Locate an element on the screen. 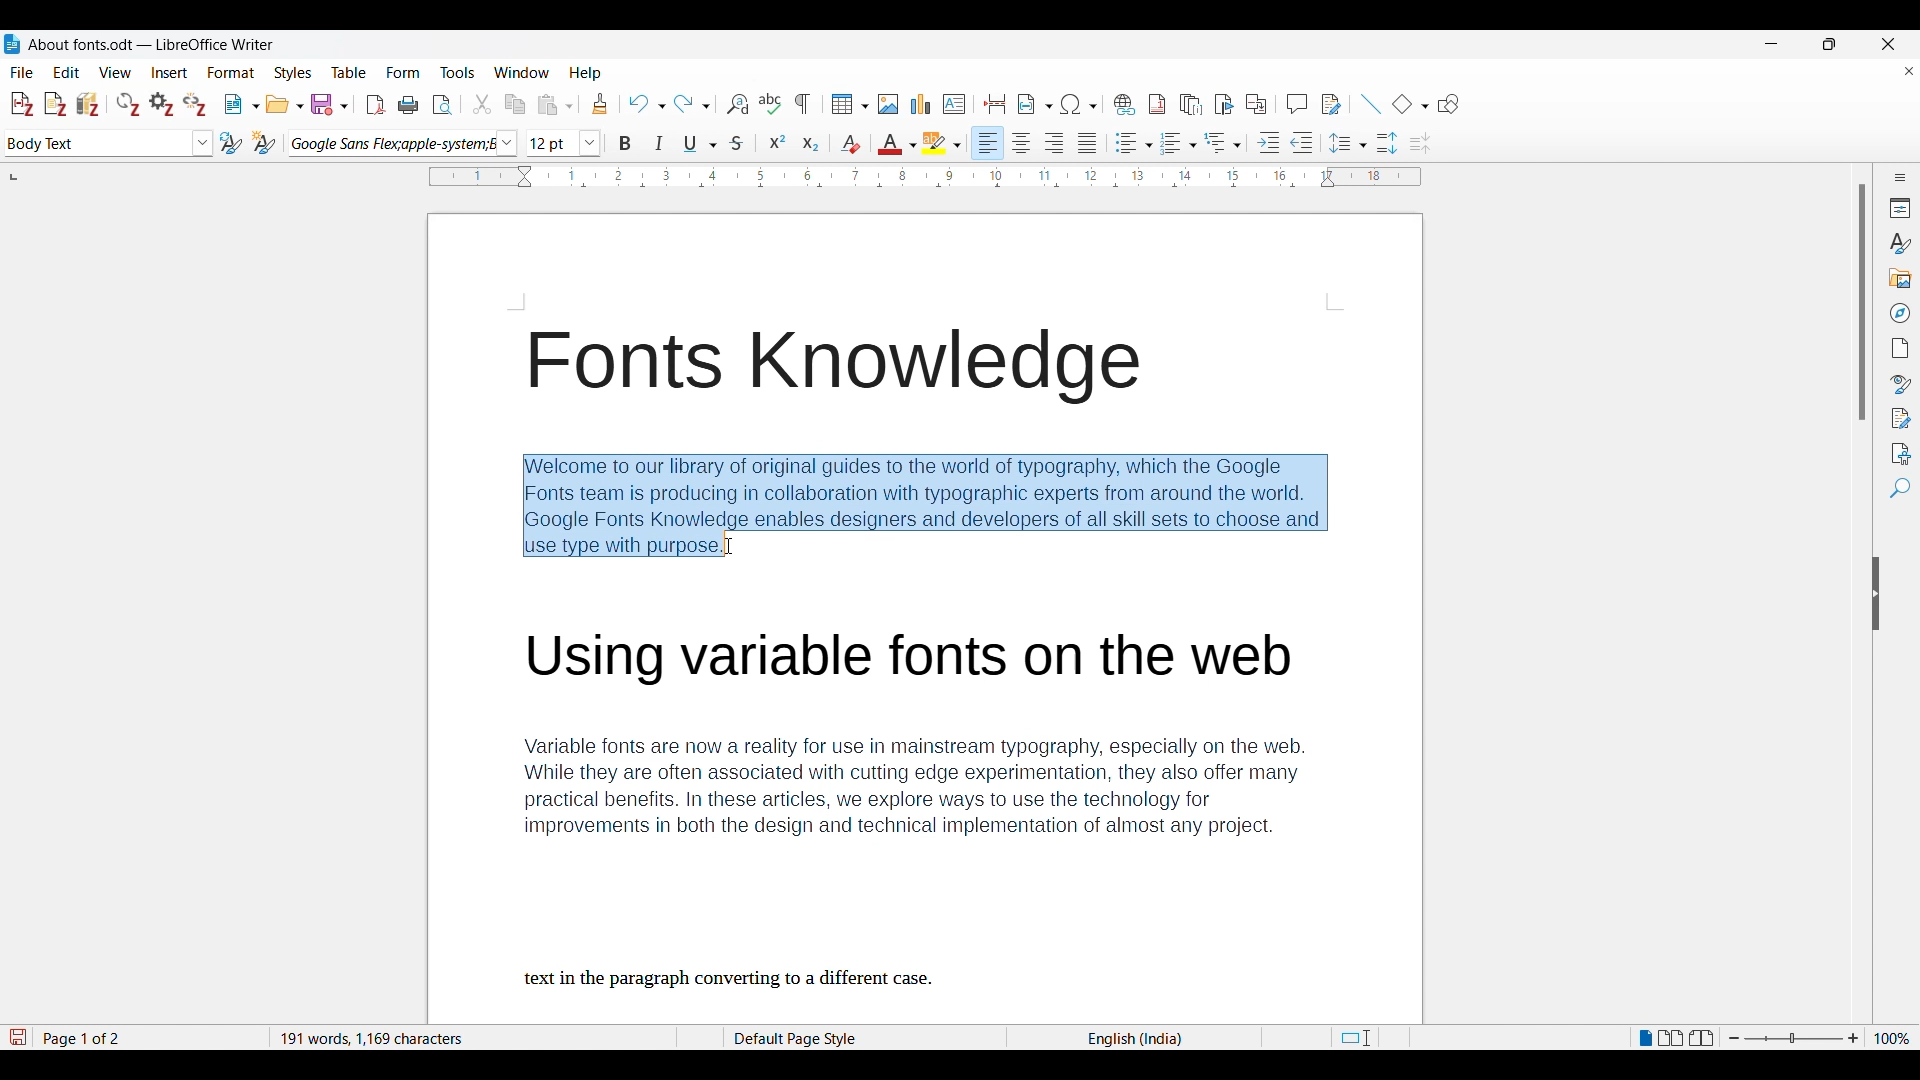  Font size is located at coordinates (564, 143).